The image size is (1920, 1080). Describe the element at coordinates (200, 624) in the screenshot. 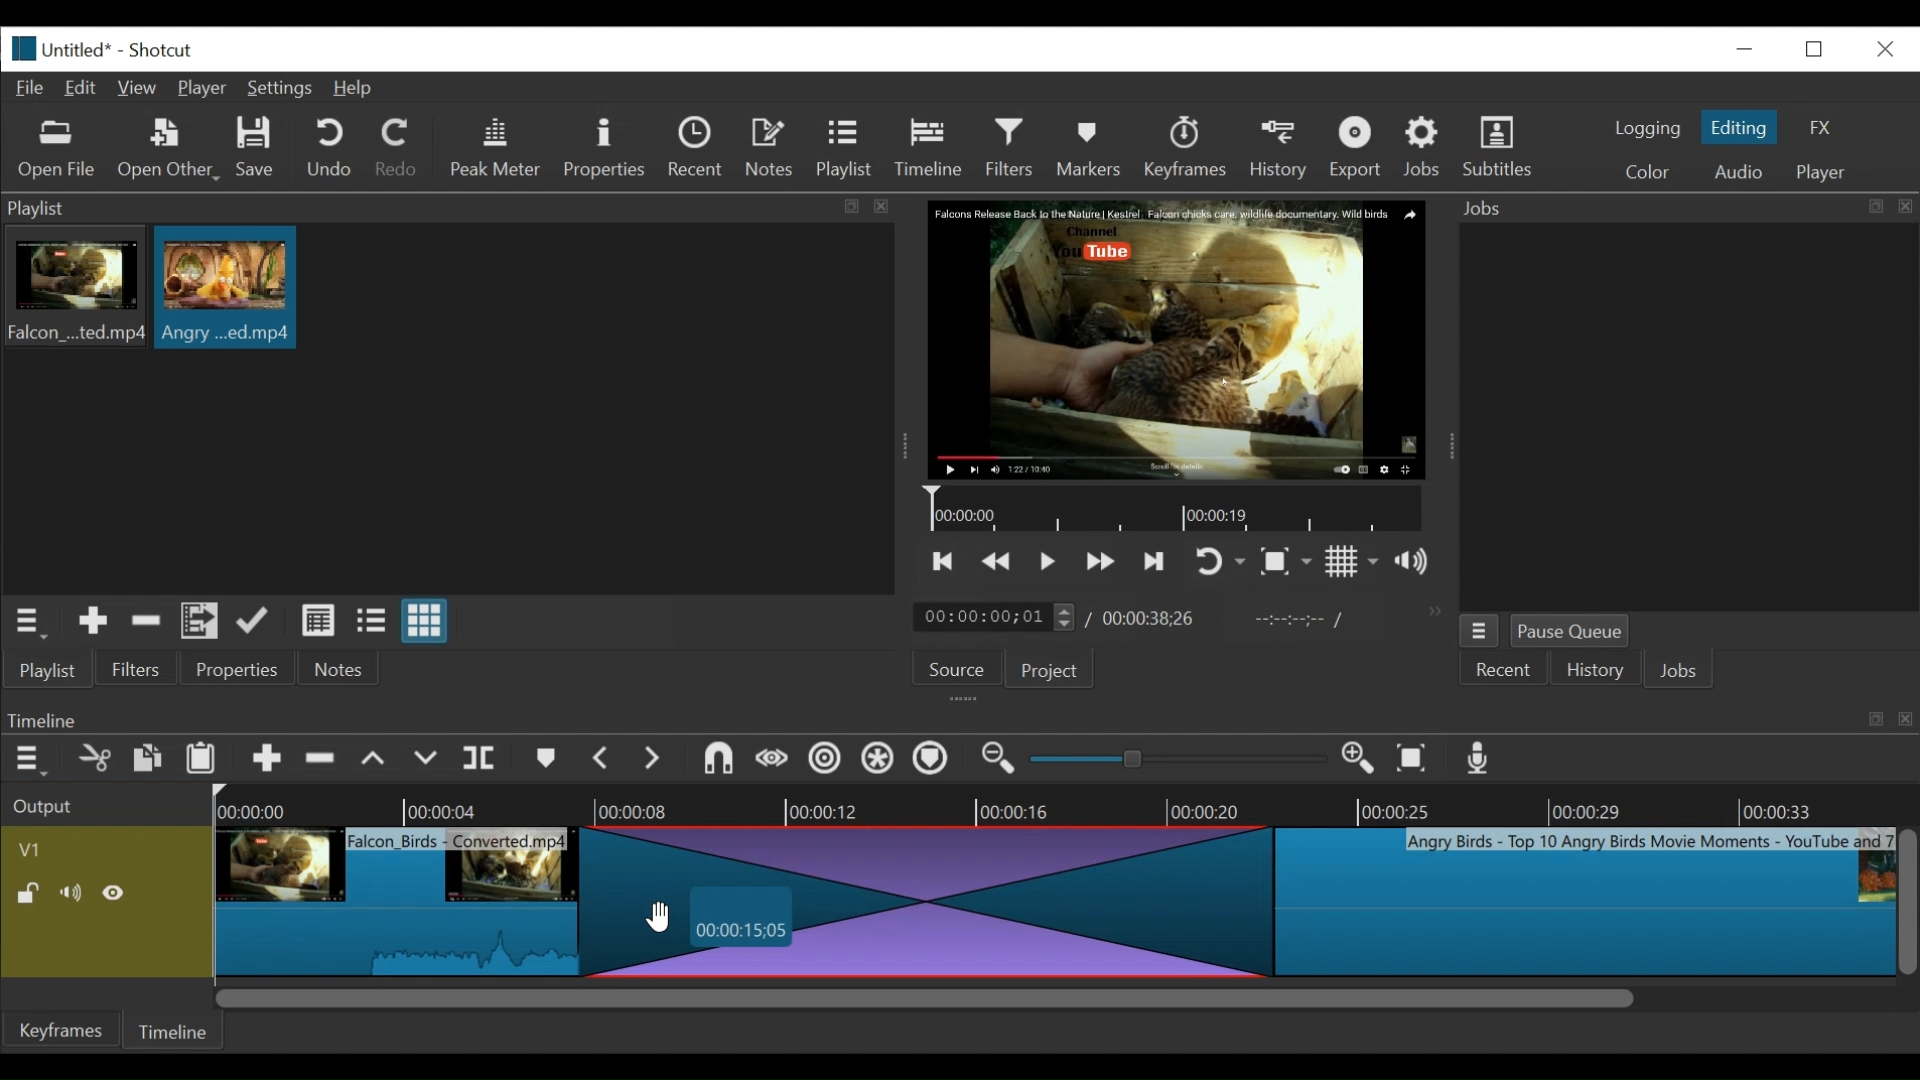

I see `Add files to playlist` at that location.